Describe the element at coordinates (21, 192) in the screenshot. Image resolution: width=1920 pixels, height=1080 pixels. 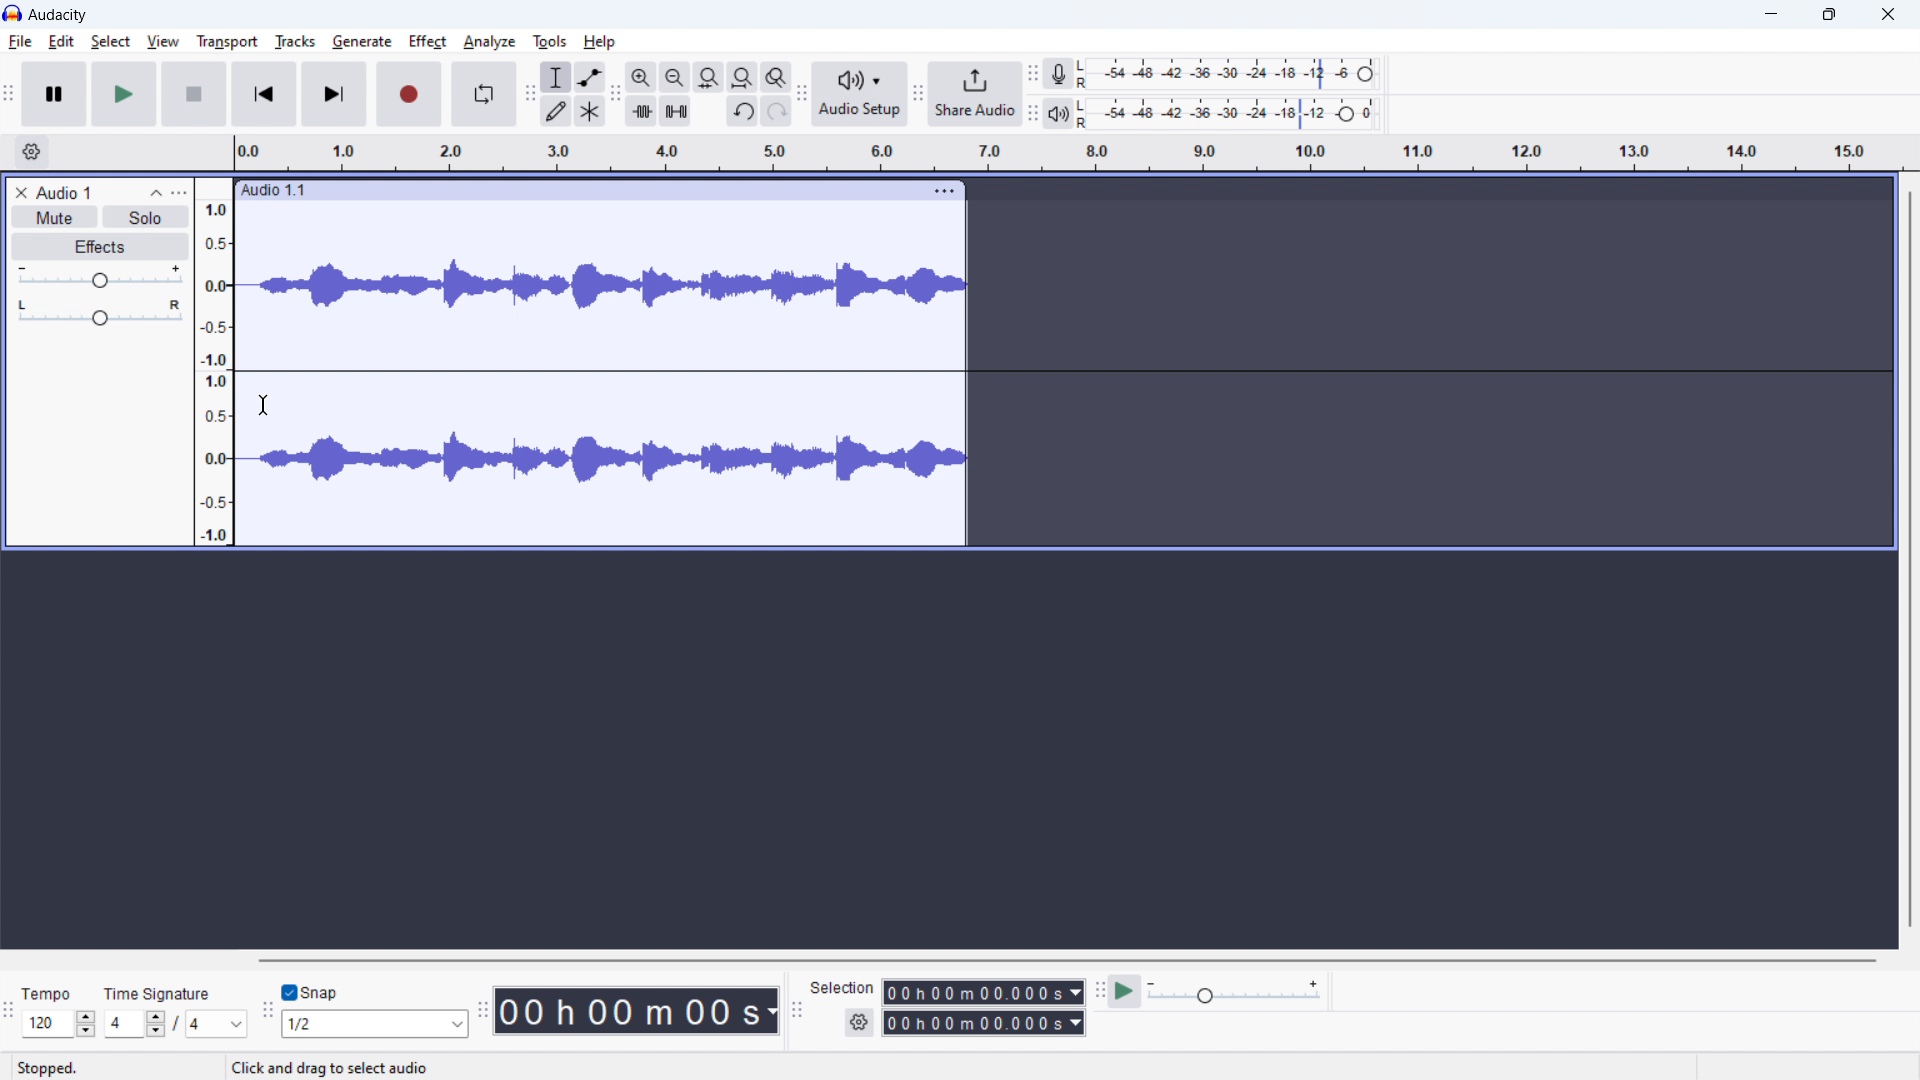
I see `remove track` at that location.